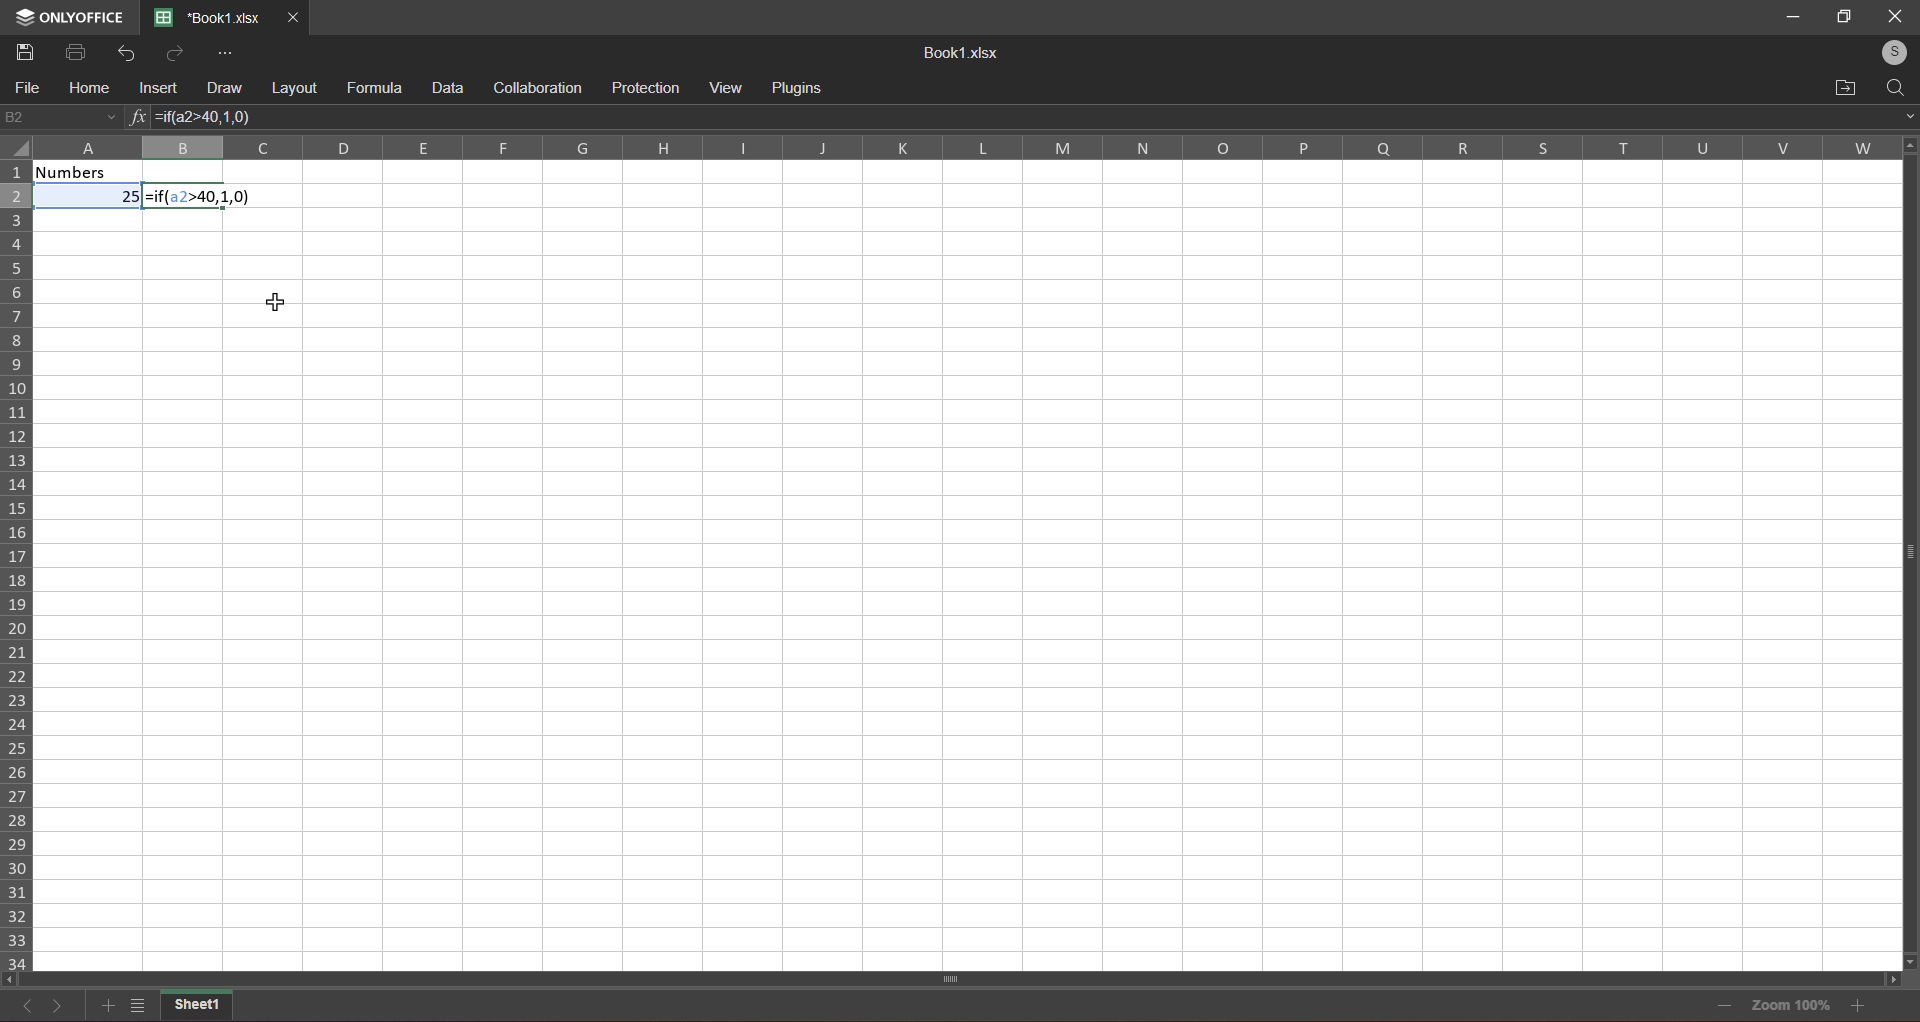 The width and height of the screenshot is (1920, 1022). Describe the element at coordinates (445, 87) in the screenshot. I see `data` at that location.